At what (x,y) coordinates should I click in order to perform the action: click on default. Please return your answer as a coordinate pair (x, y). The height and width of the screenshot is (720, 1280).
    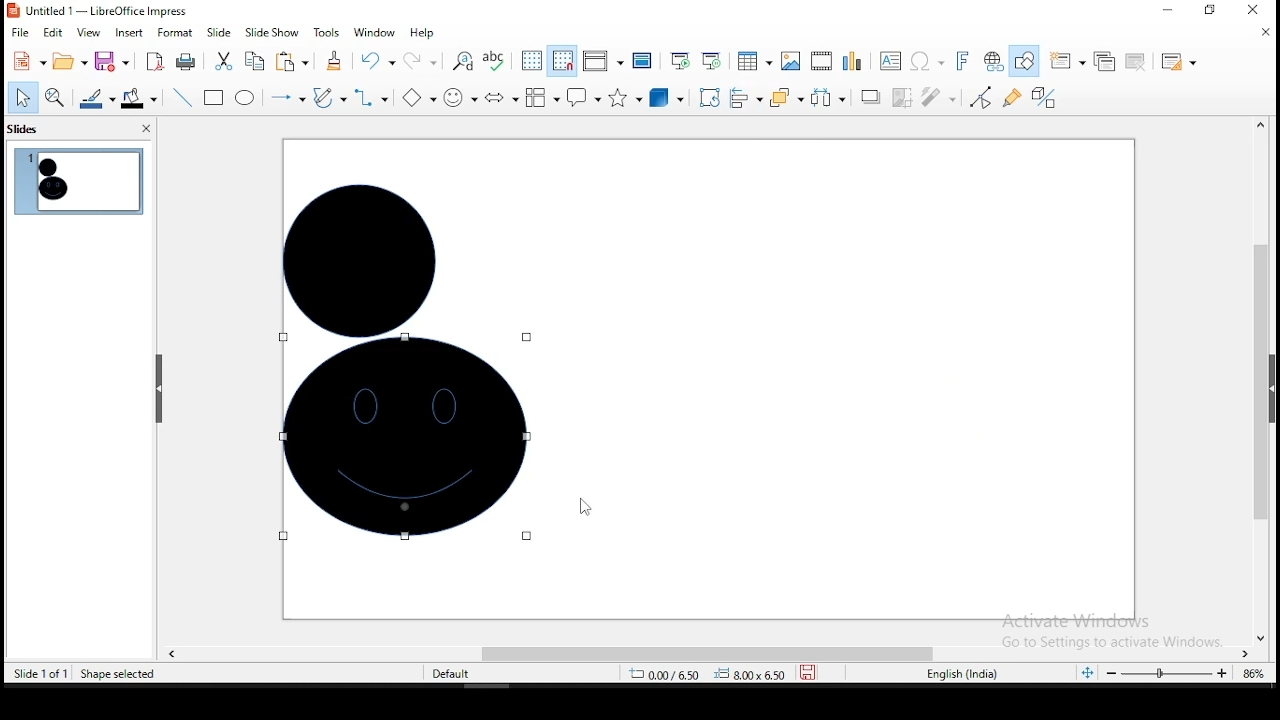
    Looking at the image, I should click on (451, 673).